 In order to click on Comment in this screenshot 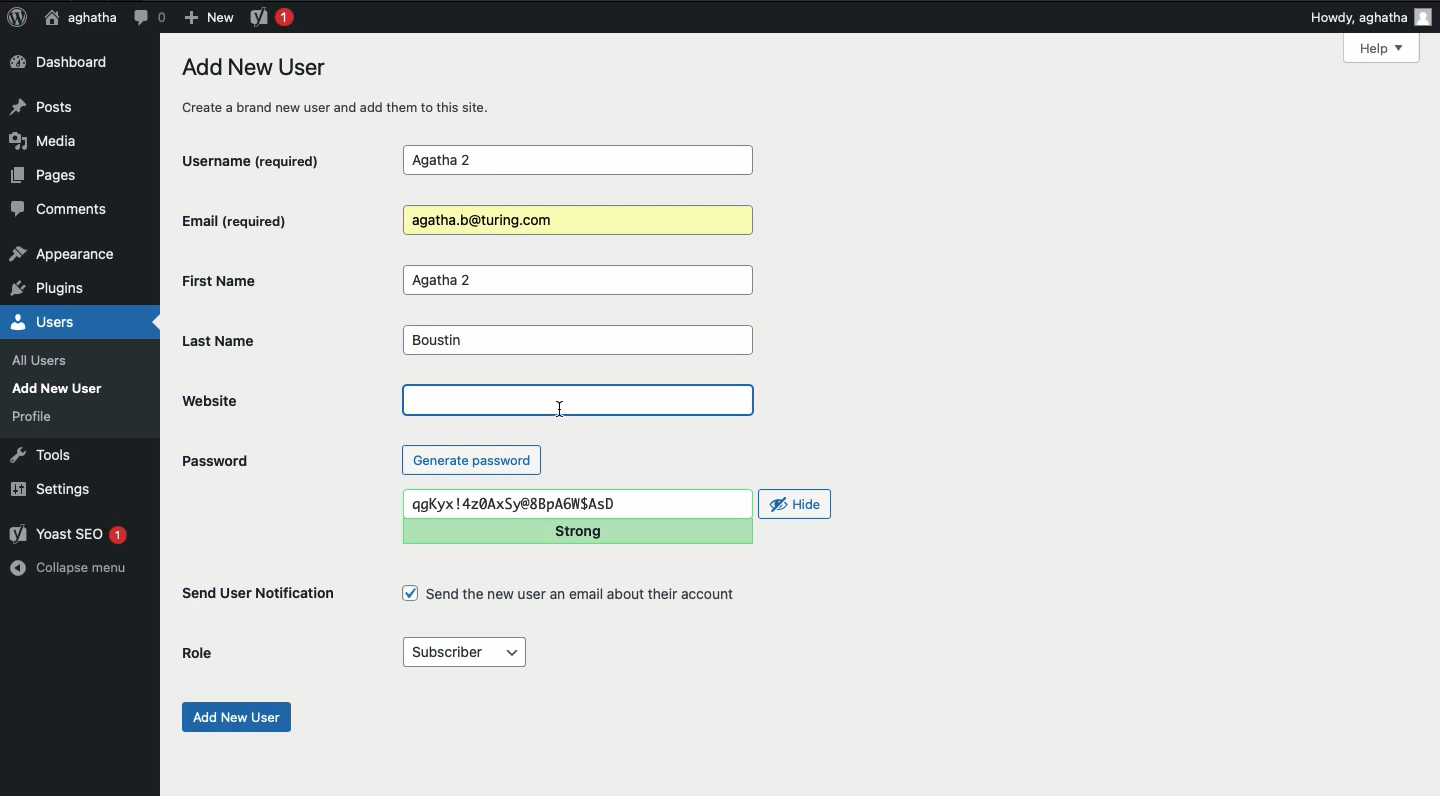, I will do `click(149, 17)`.